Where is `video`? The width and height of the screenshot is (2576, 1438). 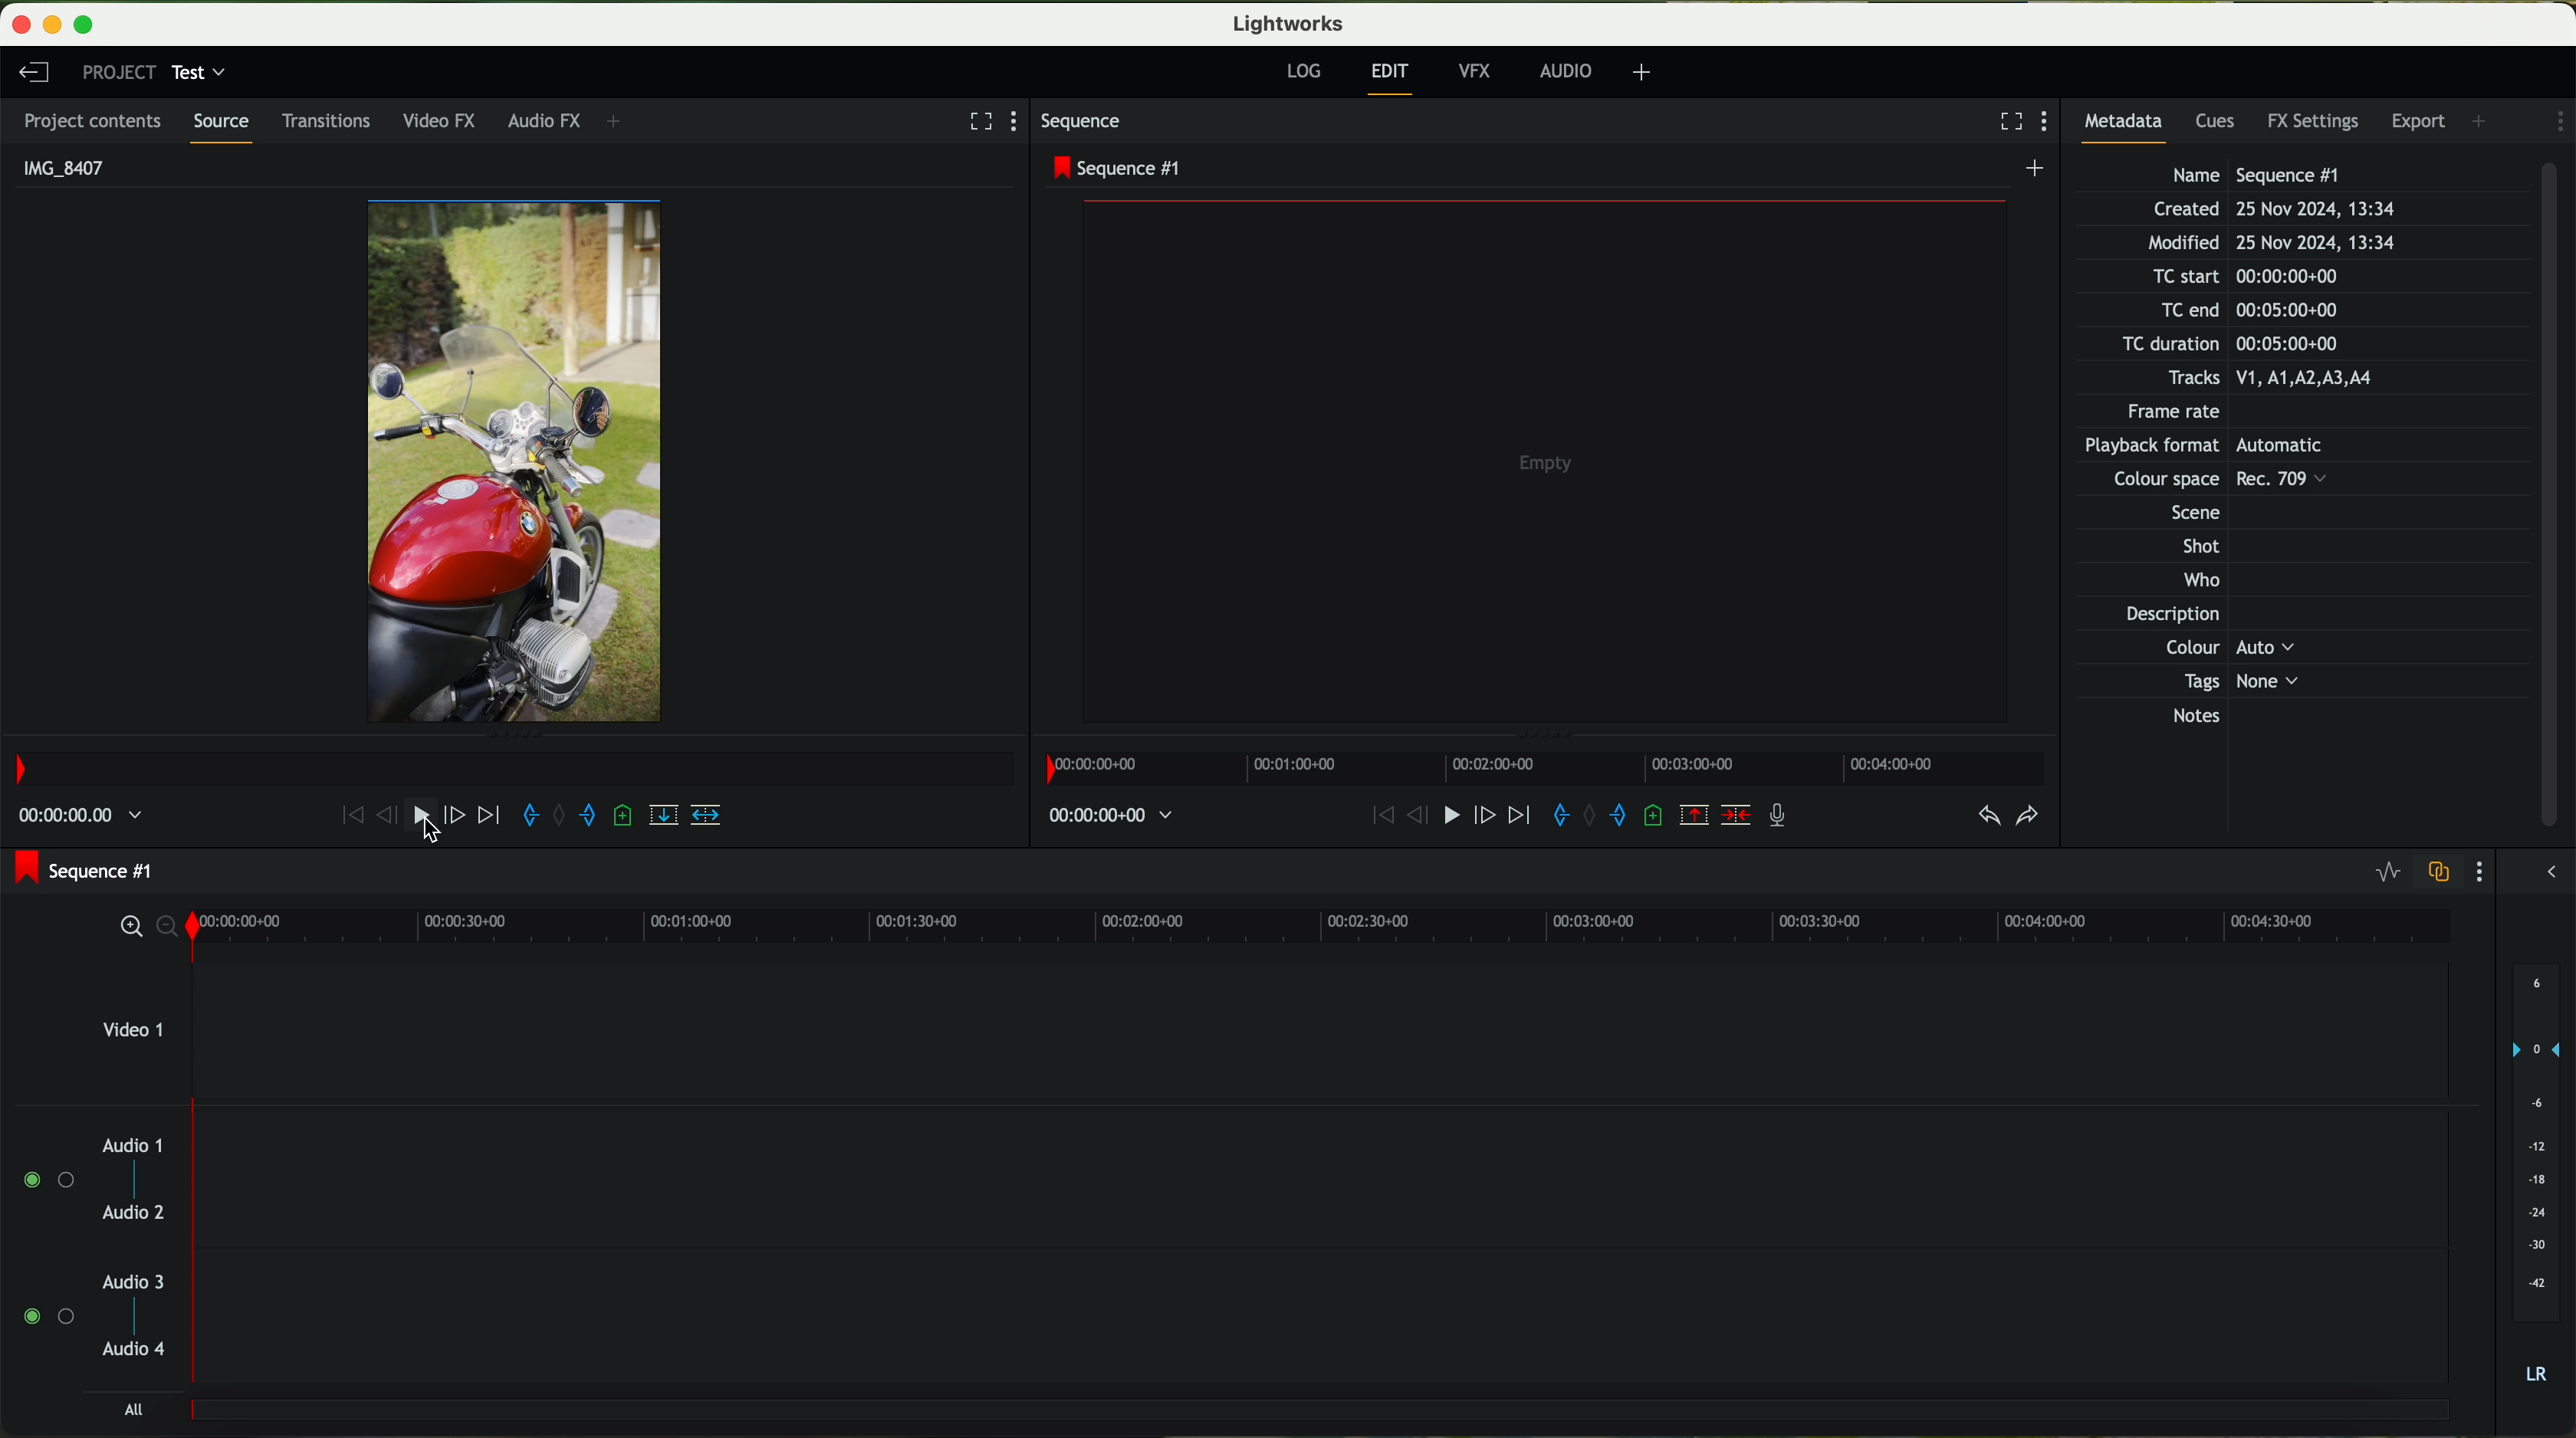
video is located at coordinates (518, 461).